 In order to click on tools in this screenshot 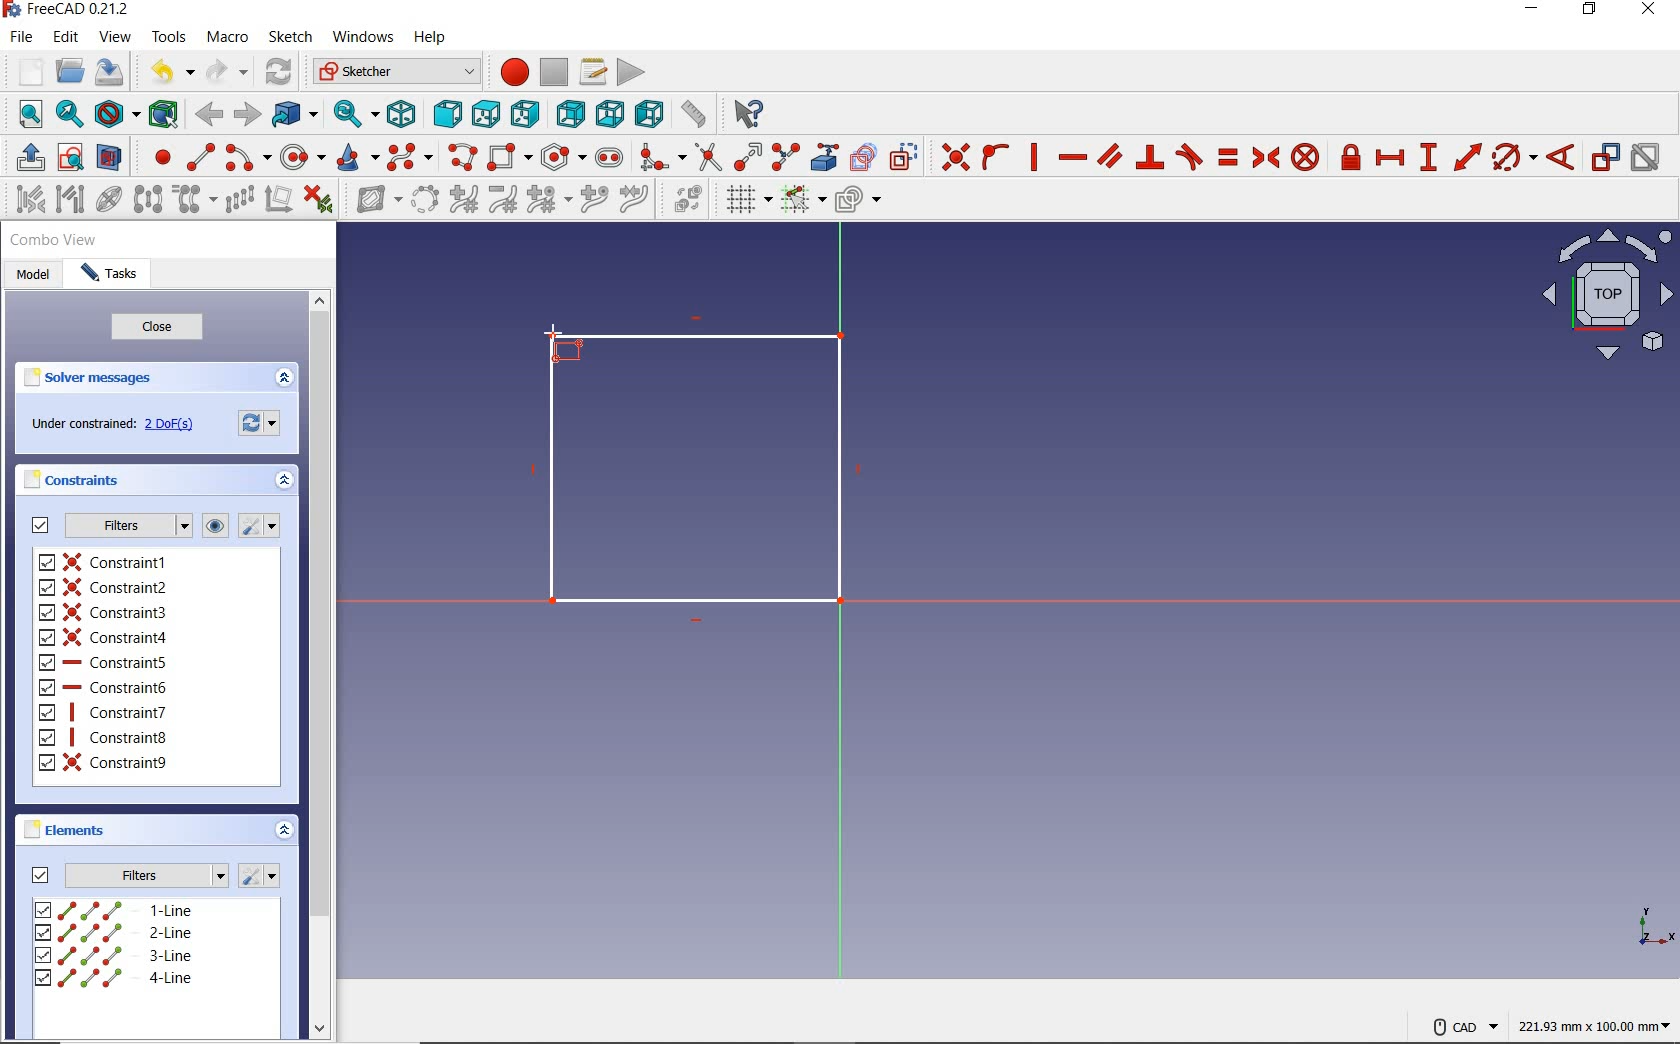, I will do `click(169, 39)`.